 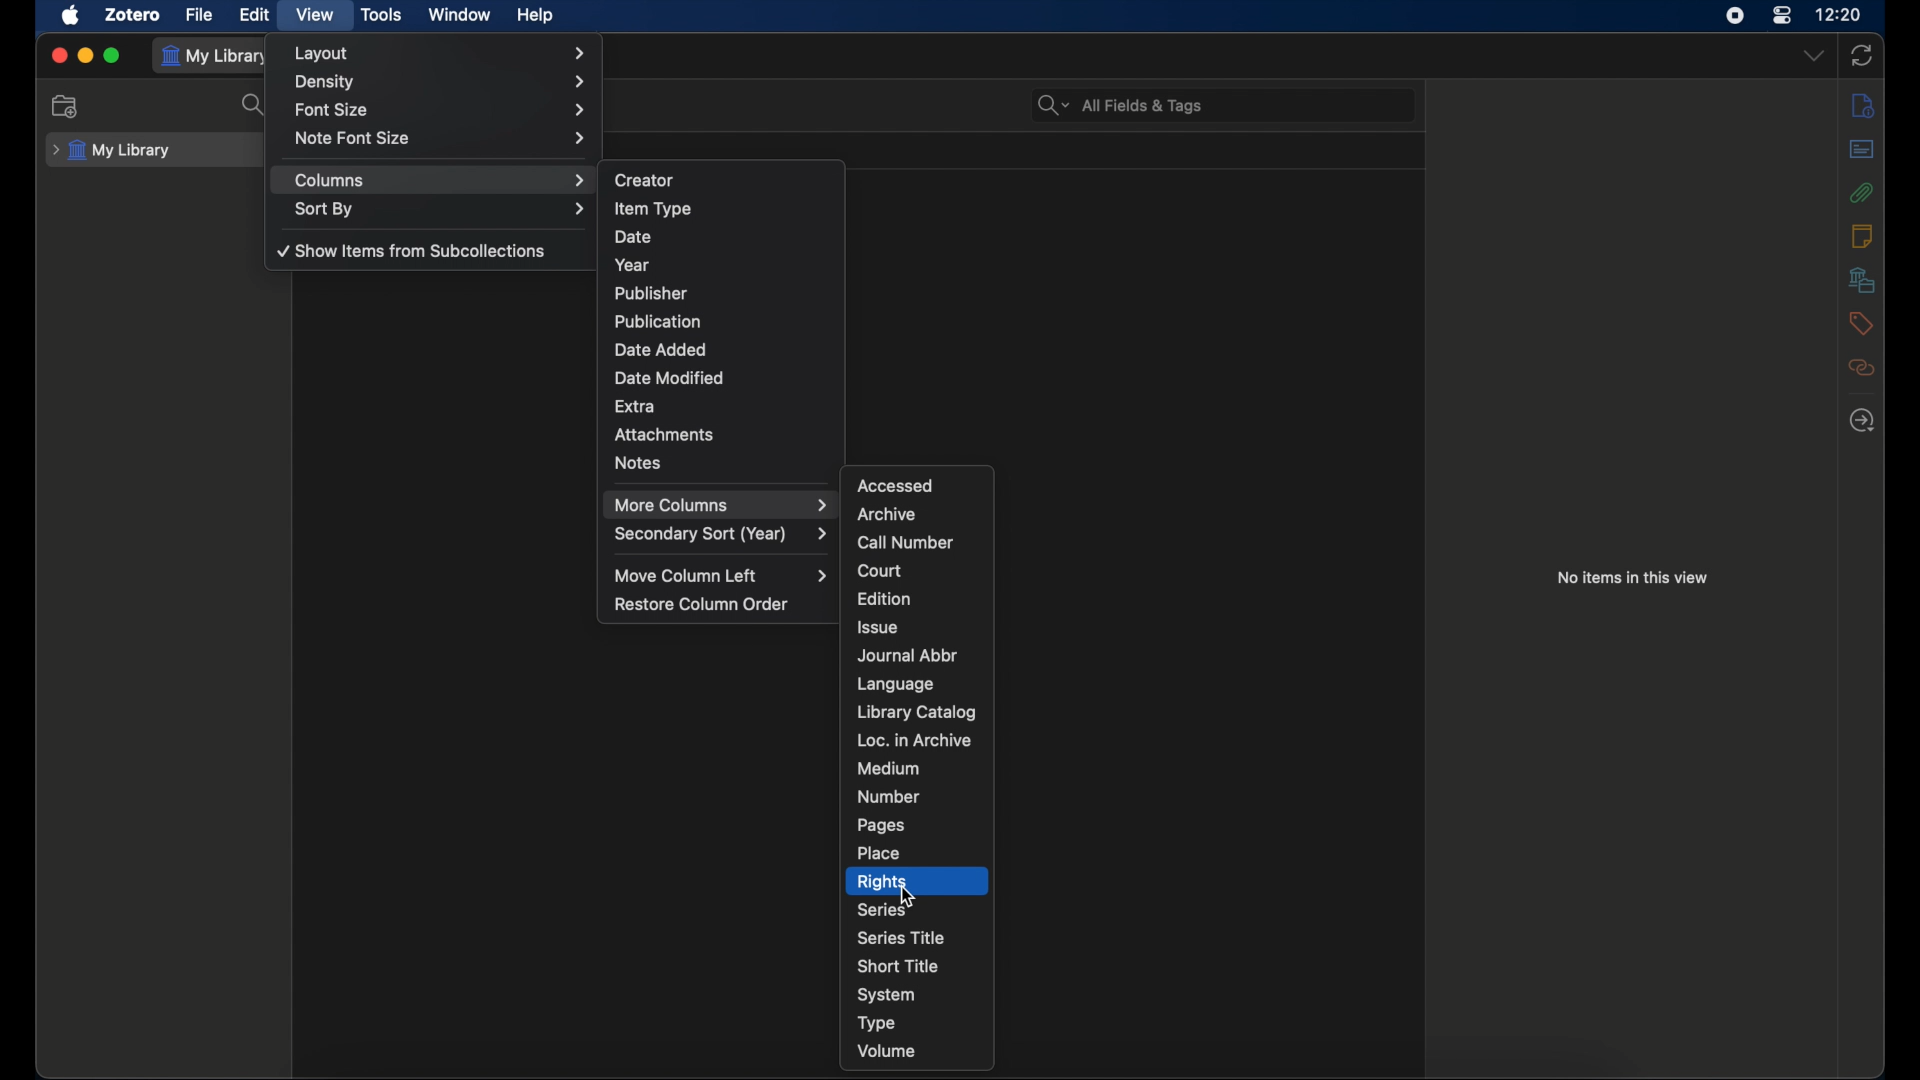 I want to click on language, so click(x=899, y=684).